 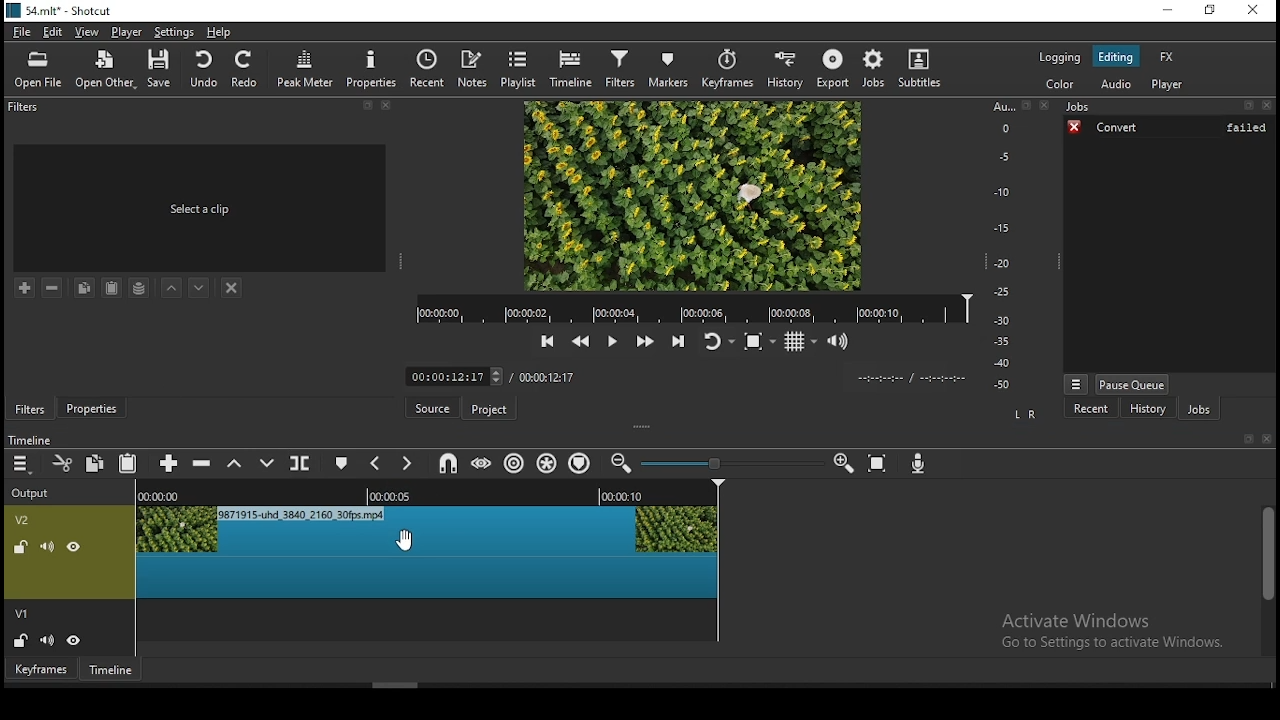 What do you see at coordinates (726, 461) in the screenshot?
I see `zoom in or zoom out ` at bounding box center [726, 461].